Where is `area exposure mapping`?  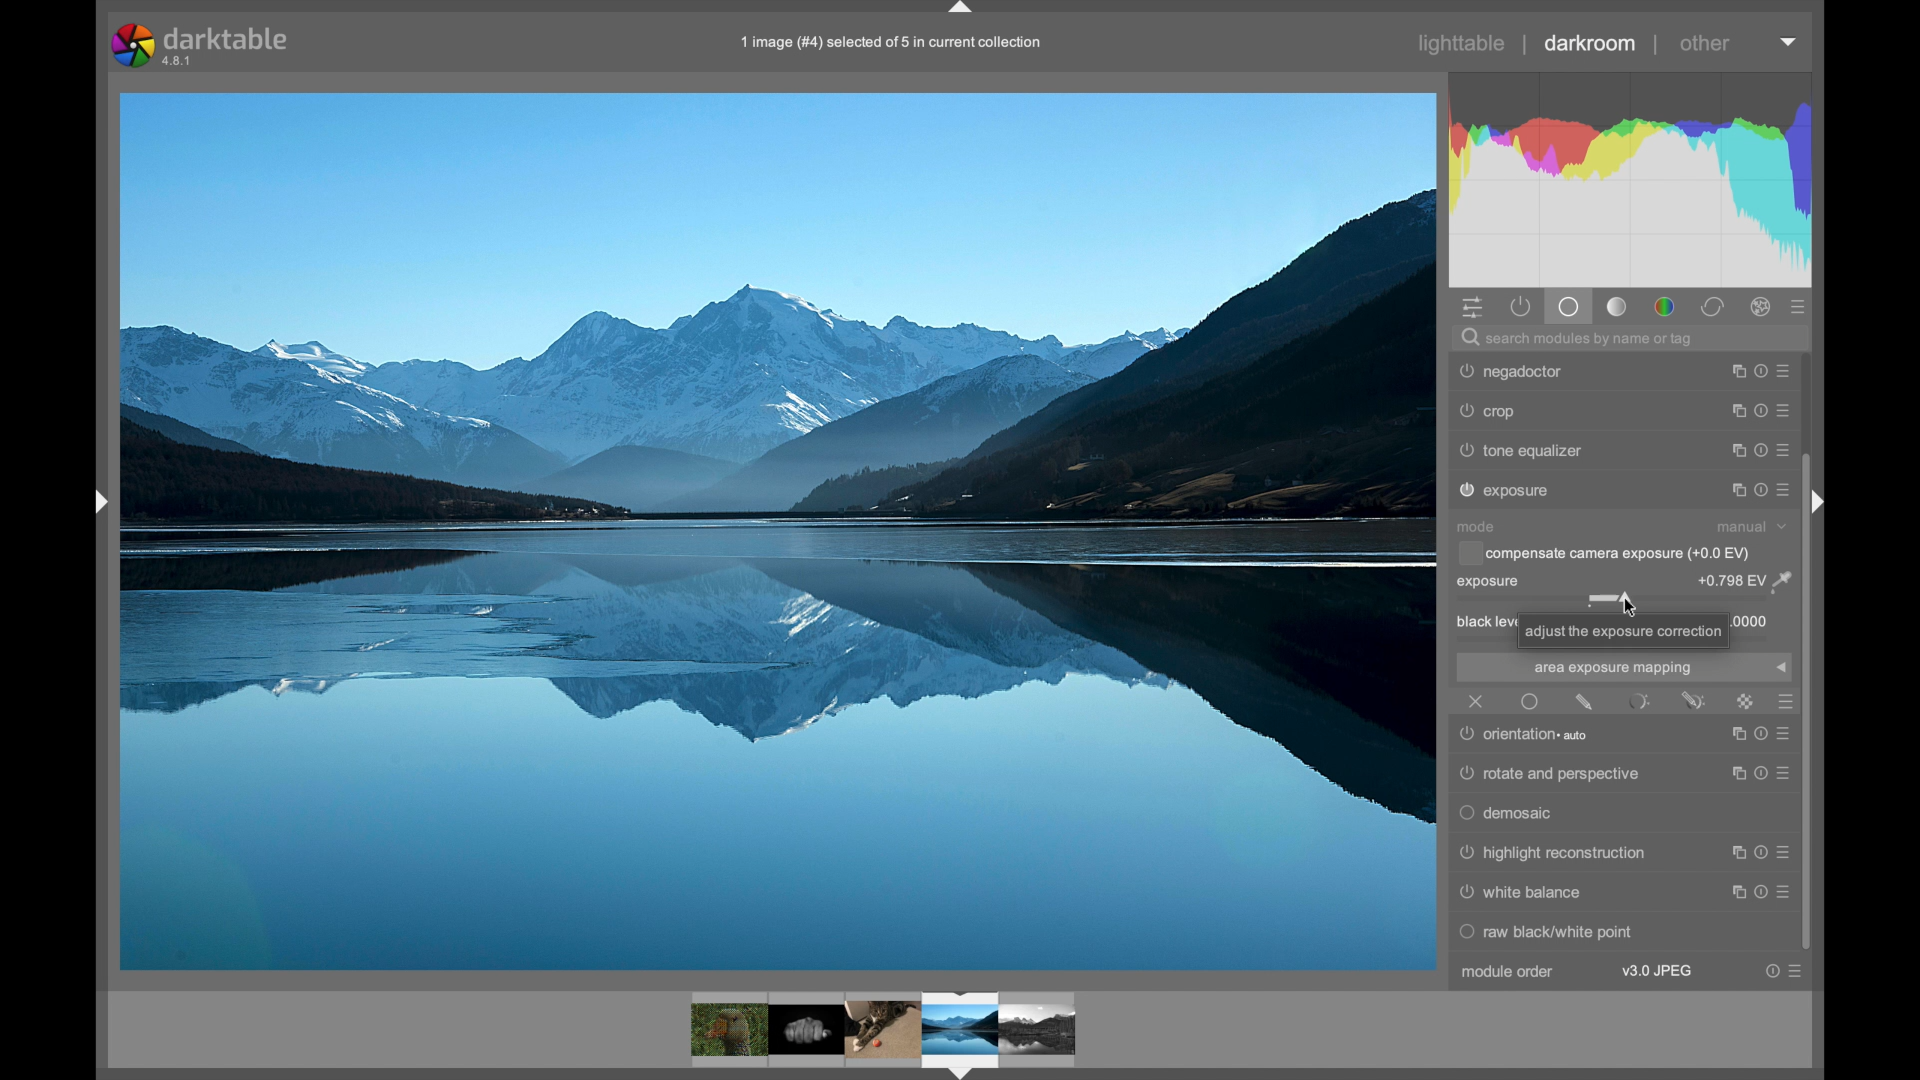
area exposure mapping is located at coordinates (1612, 669).